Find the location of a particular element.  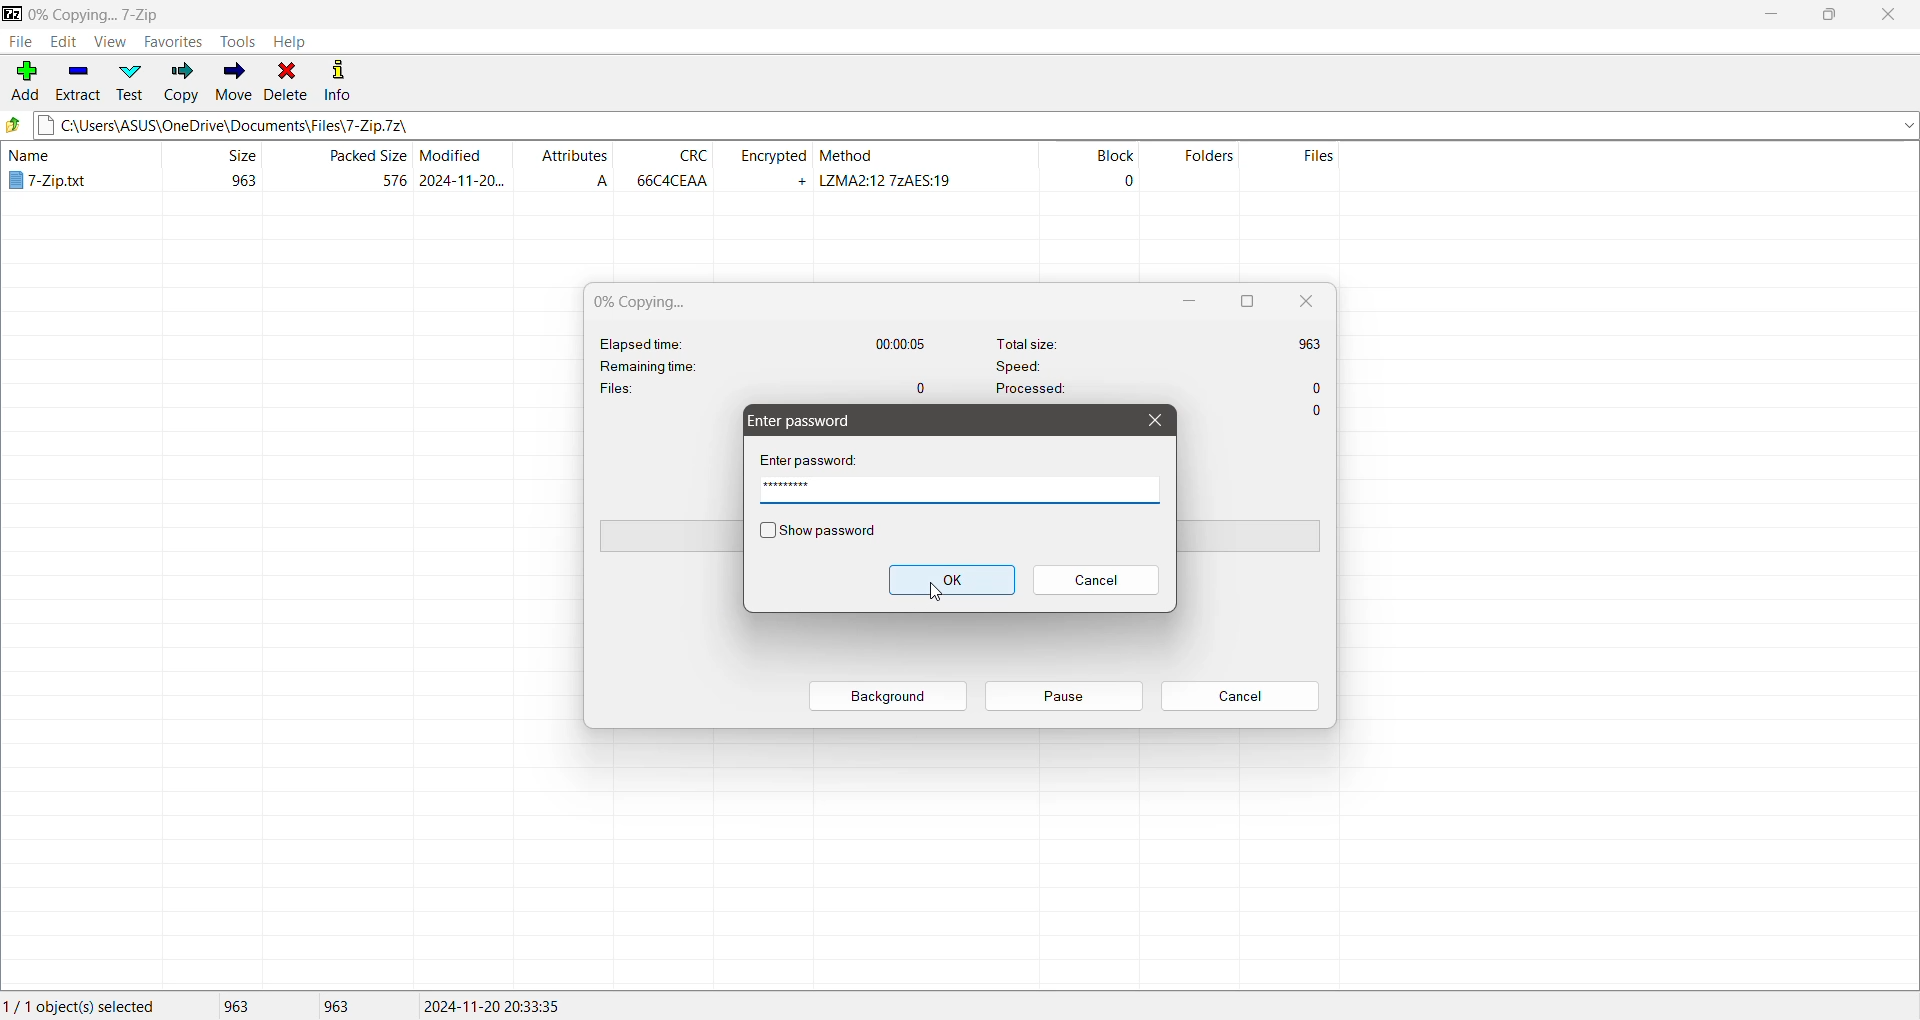

Current Selection is located at coordinates (90, 1007).